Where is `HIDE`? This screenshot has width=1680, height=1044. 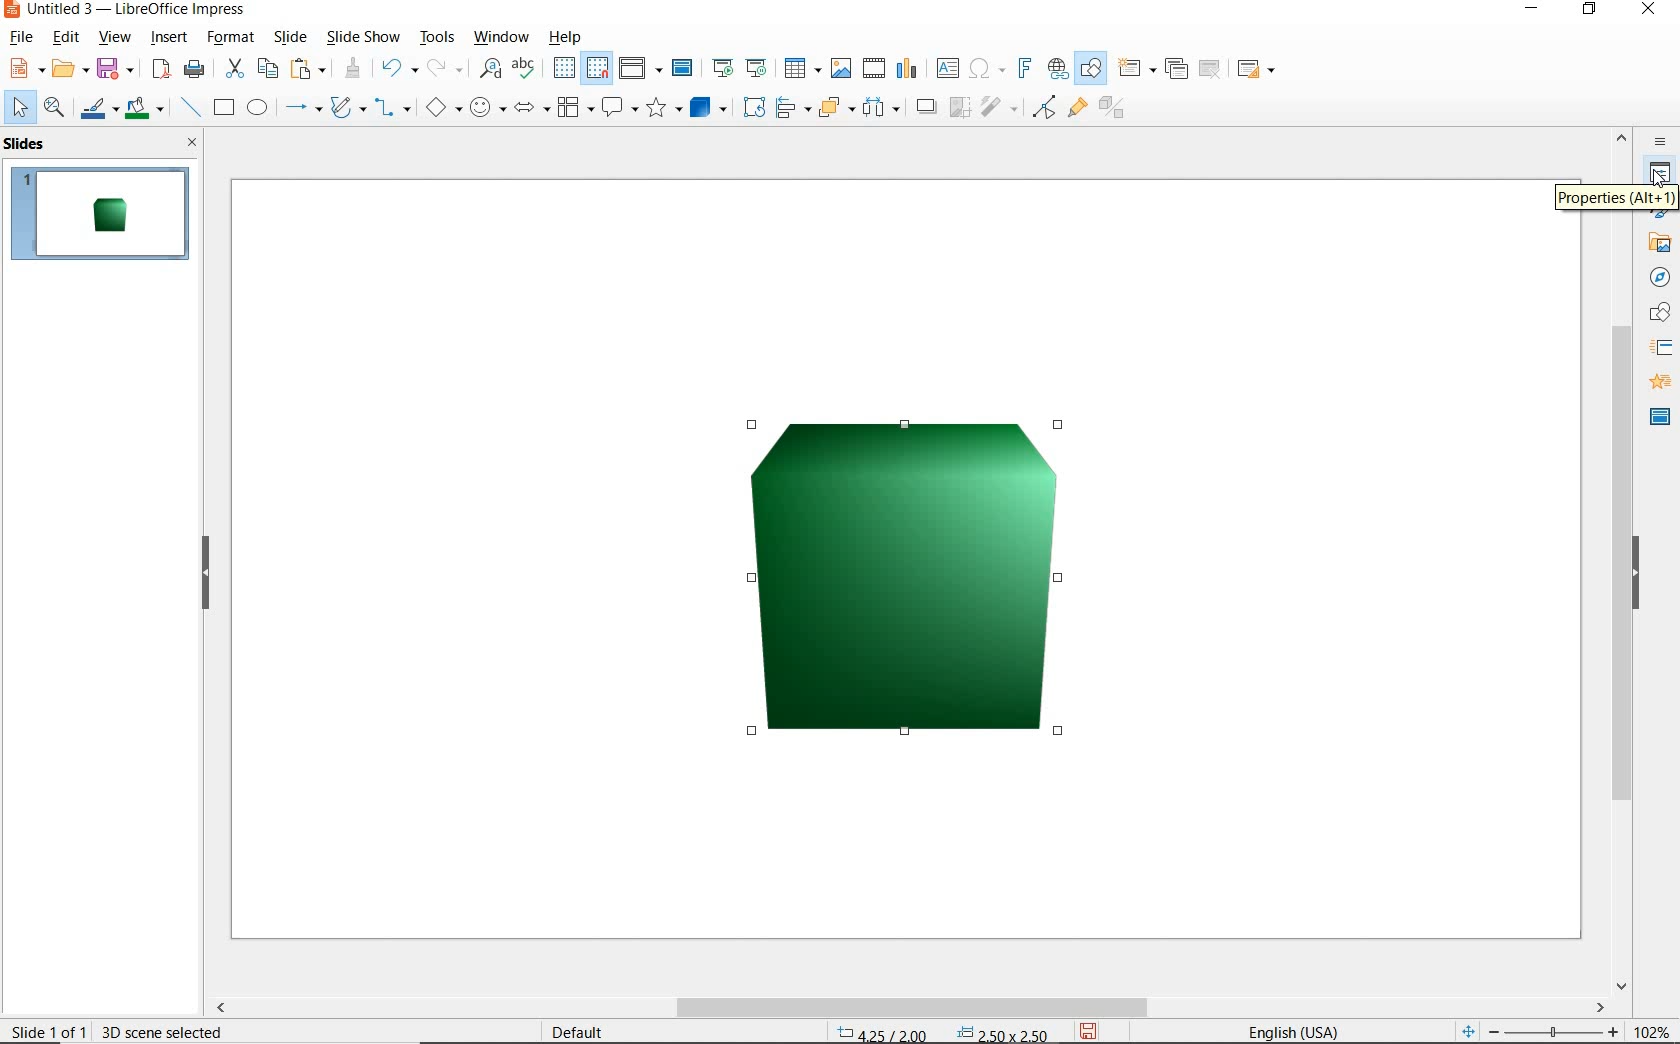 HIDE is located at coordinates (1651, 576).